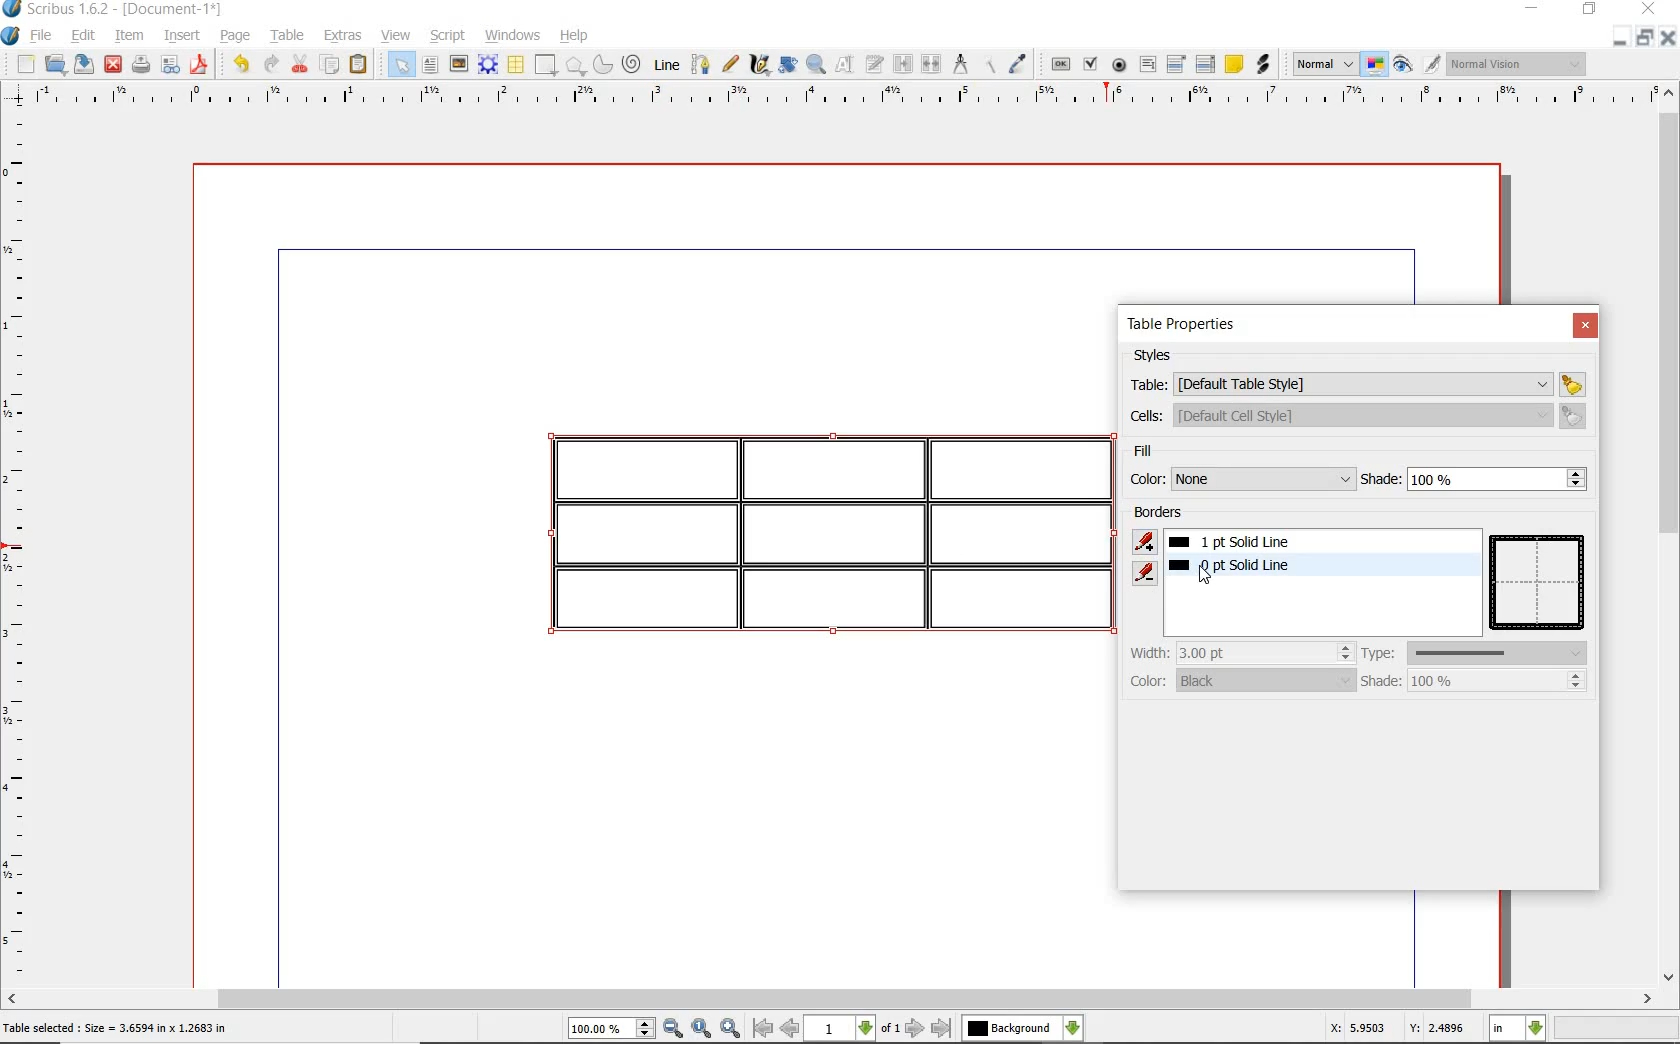 The height and width of the screenshot is (1044, 1680). I want to click on ruler, so click(20, 546).